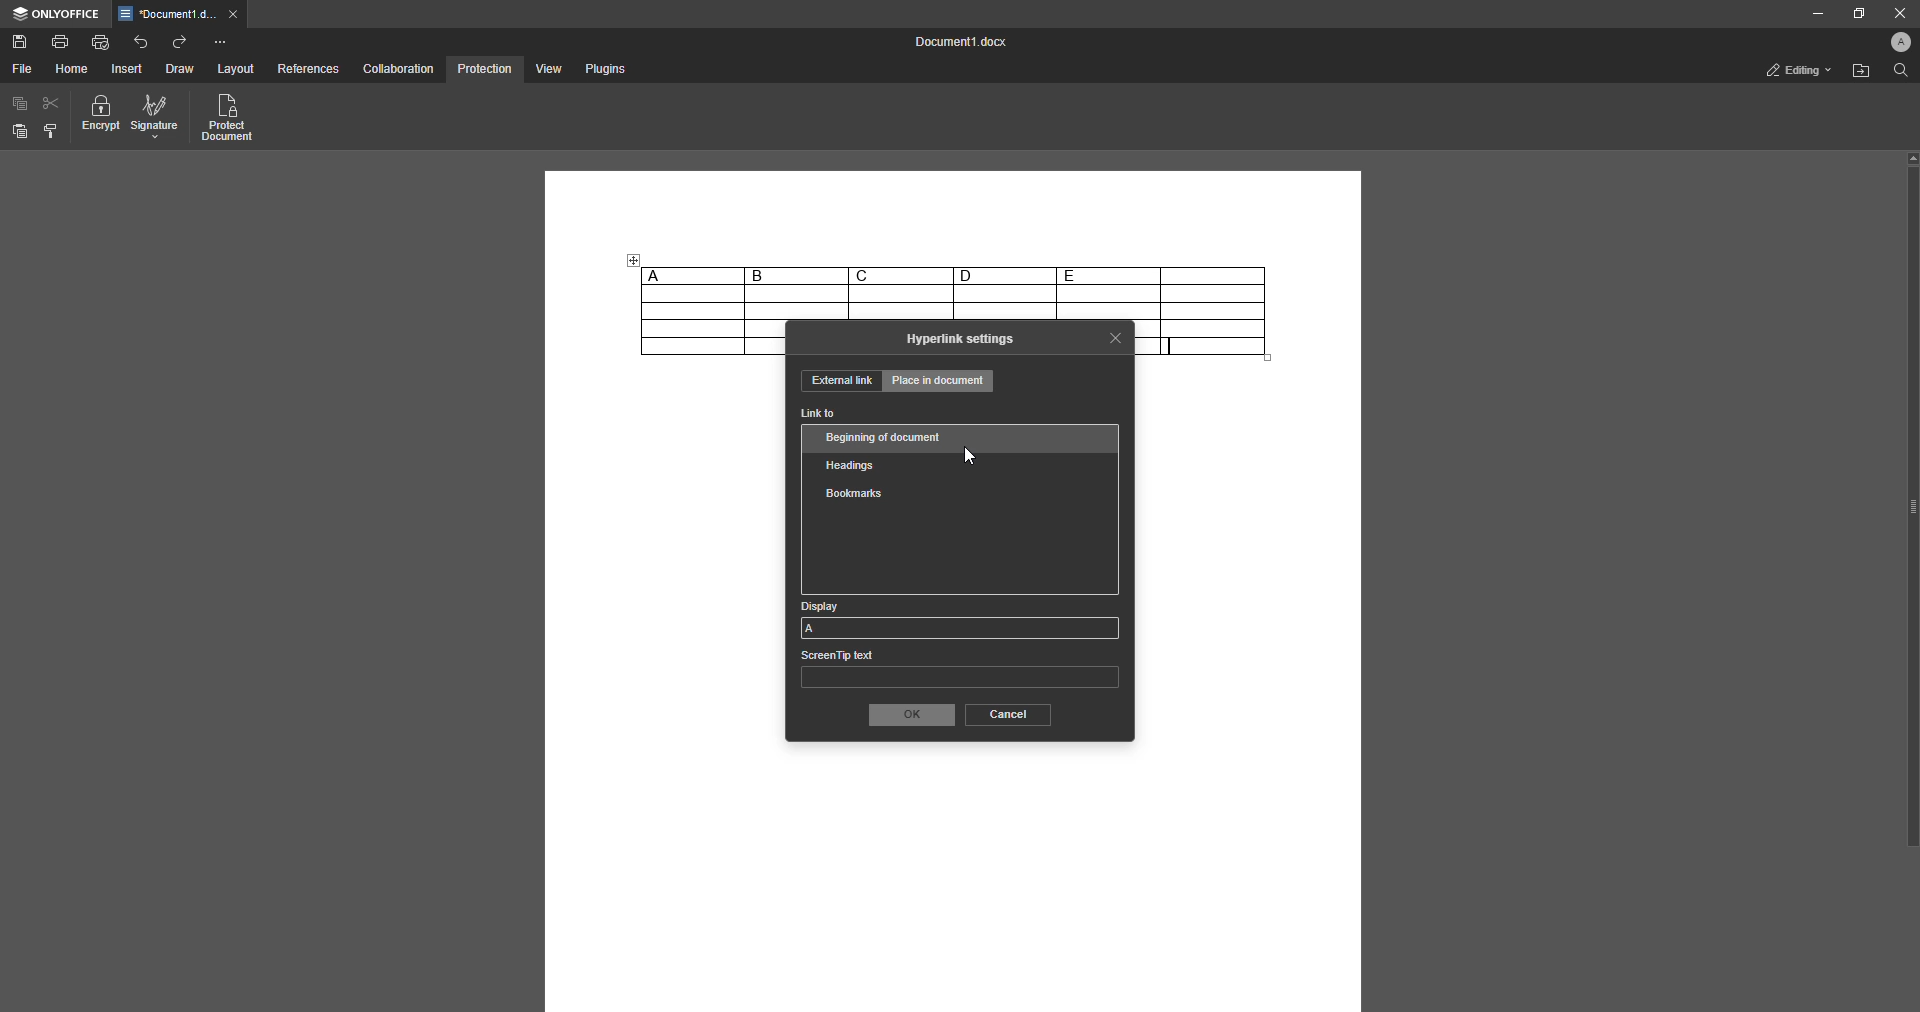  Describe the element at coordinates (20, 104) in the screenshot. I see `Copy` at that location.